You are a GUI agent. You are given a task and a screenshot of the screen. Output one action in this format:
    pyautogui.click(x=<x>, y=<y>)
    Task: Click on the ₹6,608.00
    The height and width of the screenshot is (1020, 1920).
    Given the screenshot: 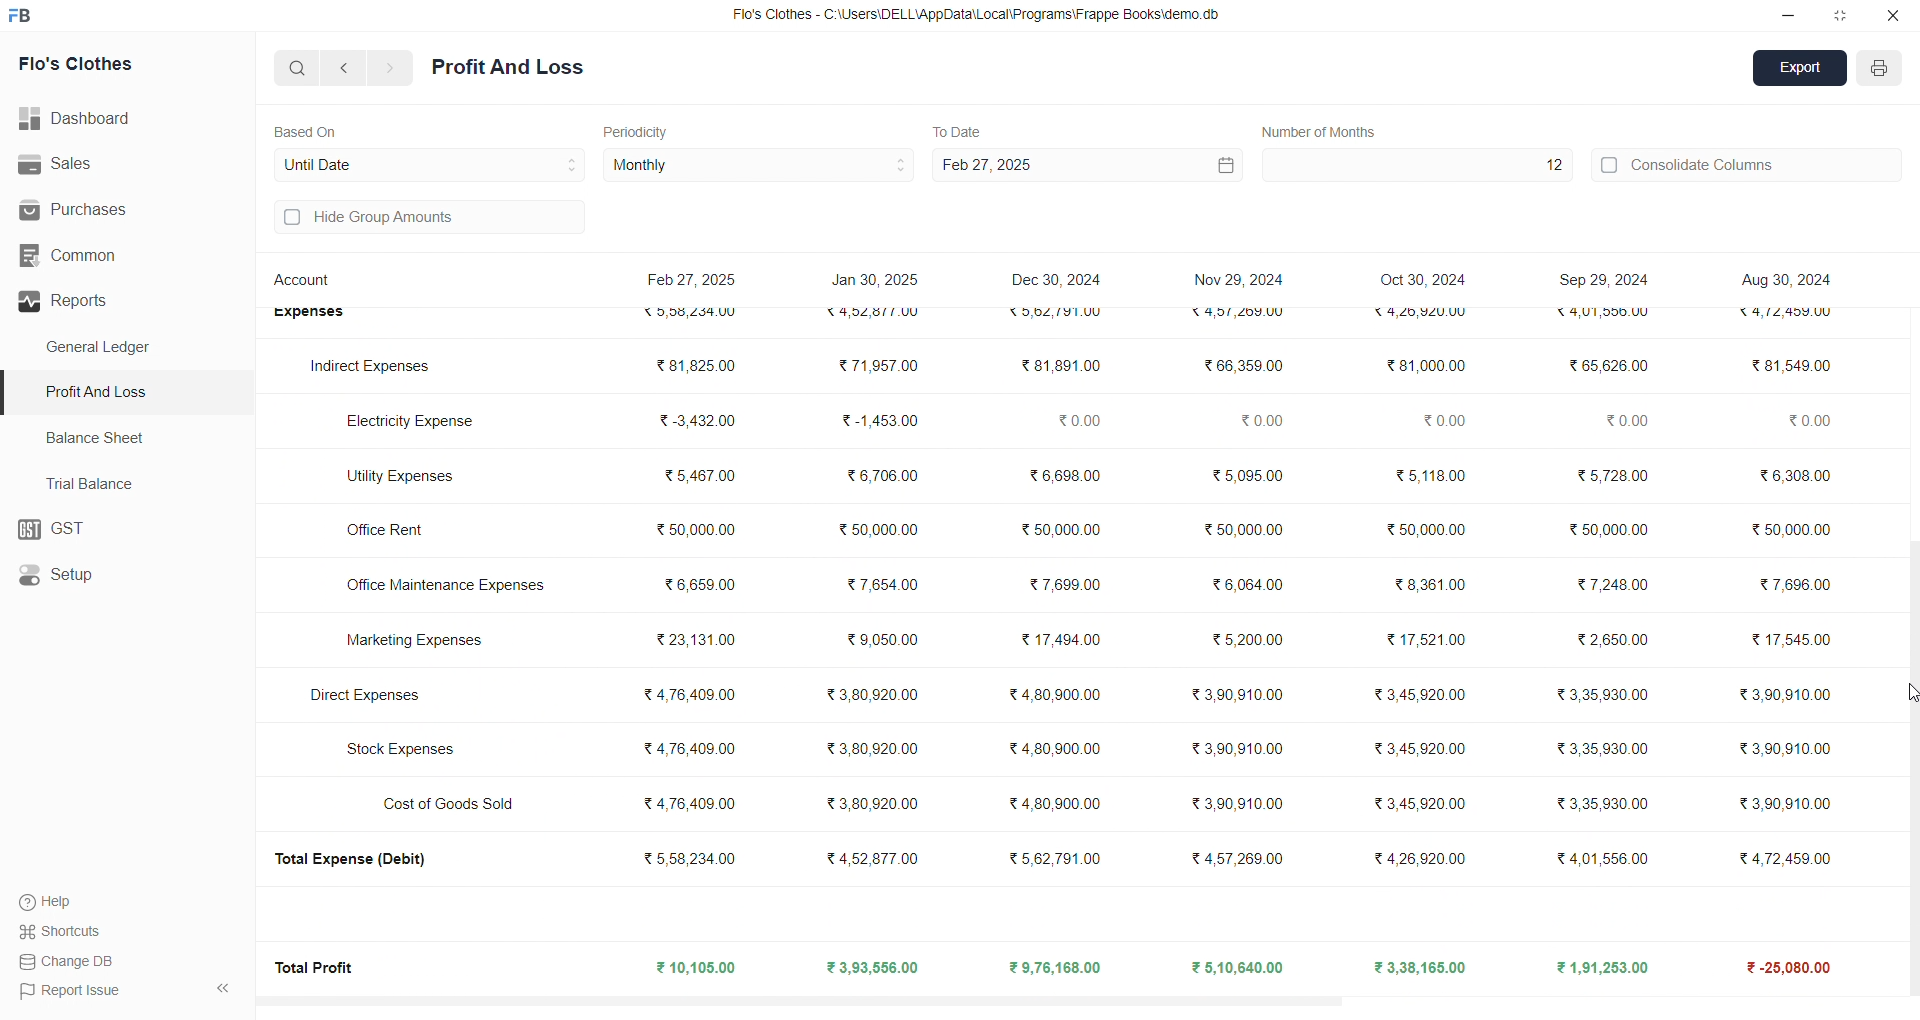 What is the action you would take?
    pyautogui.click(x=1062, y=479)
    